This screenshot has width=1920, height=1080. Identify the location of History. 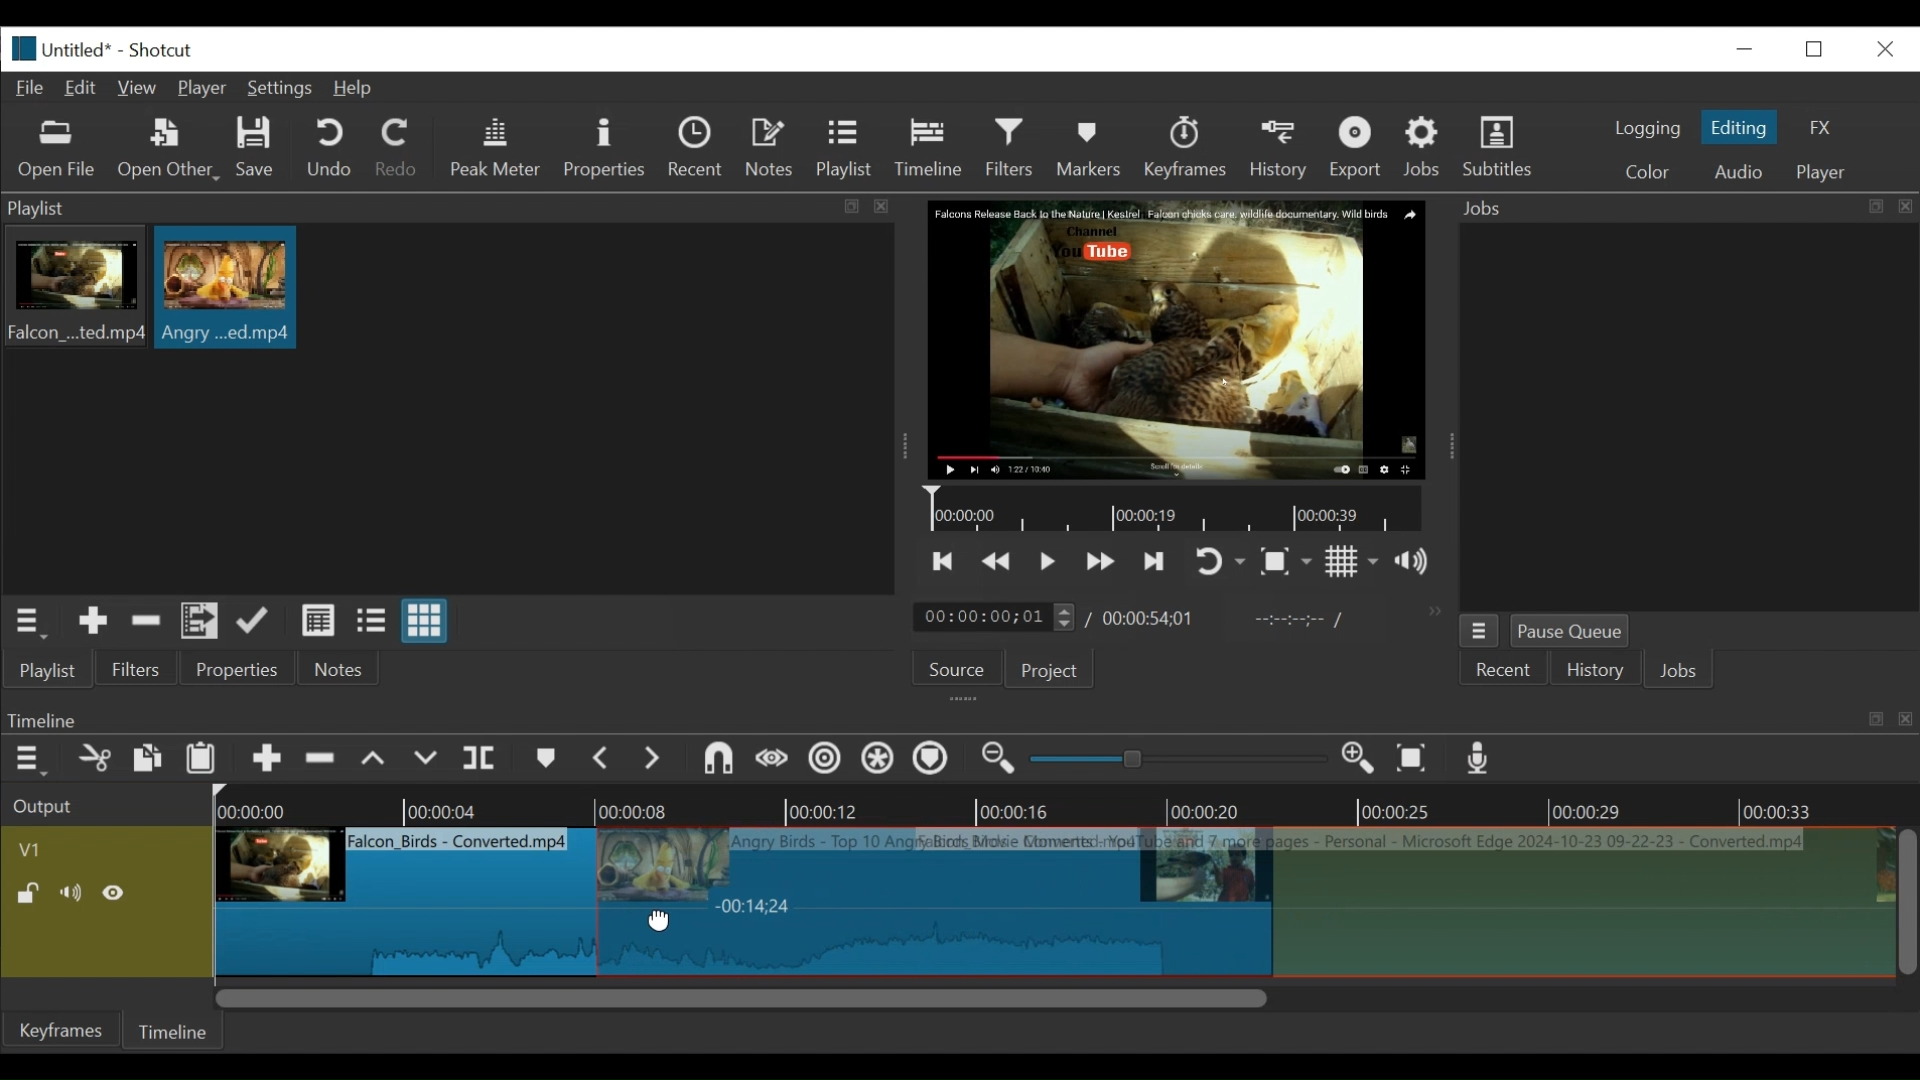
(1282, 147).